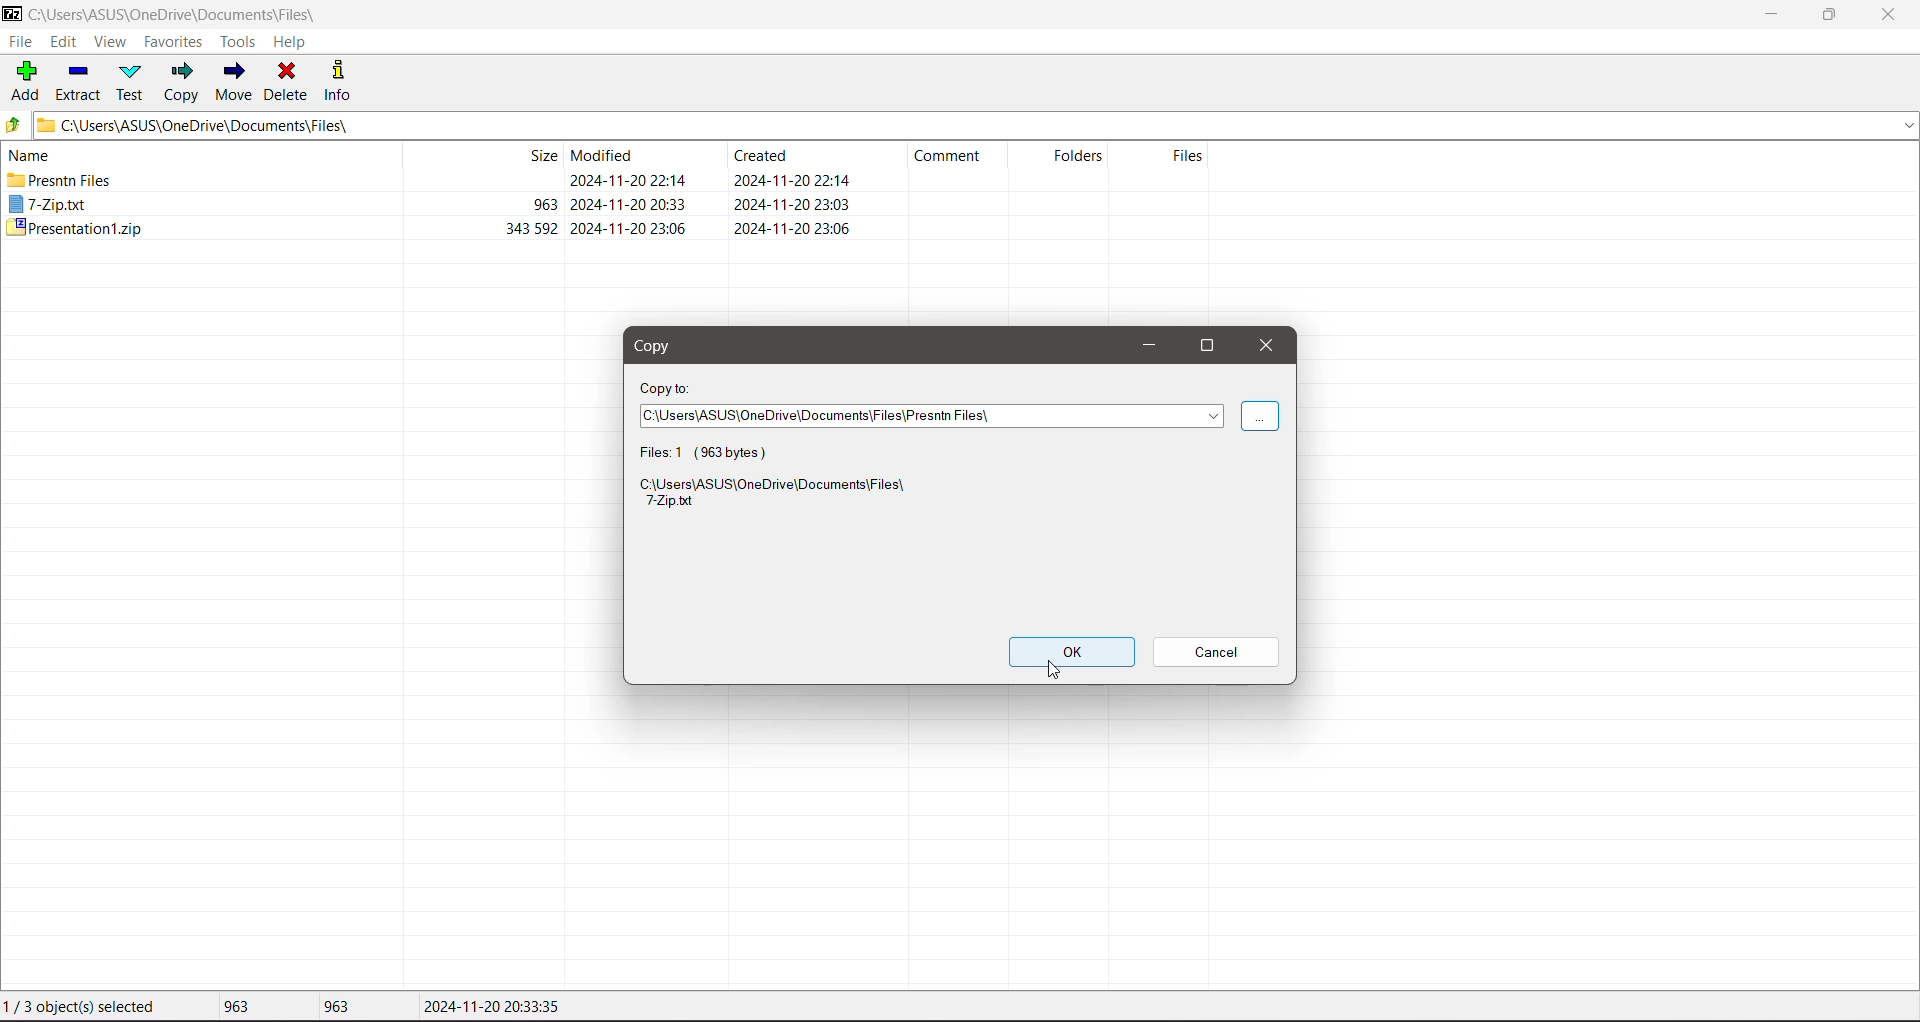 This screenshot has width=1920, height=1022. What do you see at coordinates (956, 160) in the screenshot?
I see `Comment` at bounding box center [956, 160].